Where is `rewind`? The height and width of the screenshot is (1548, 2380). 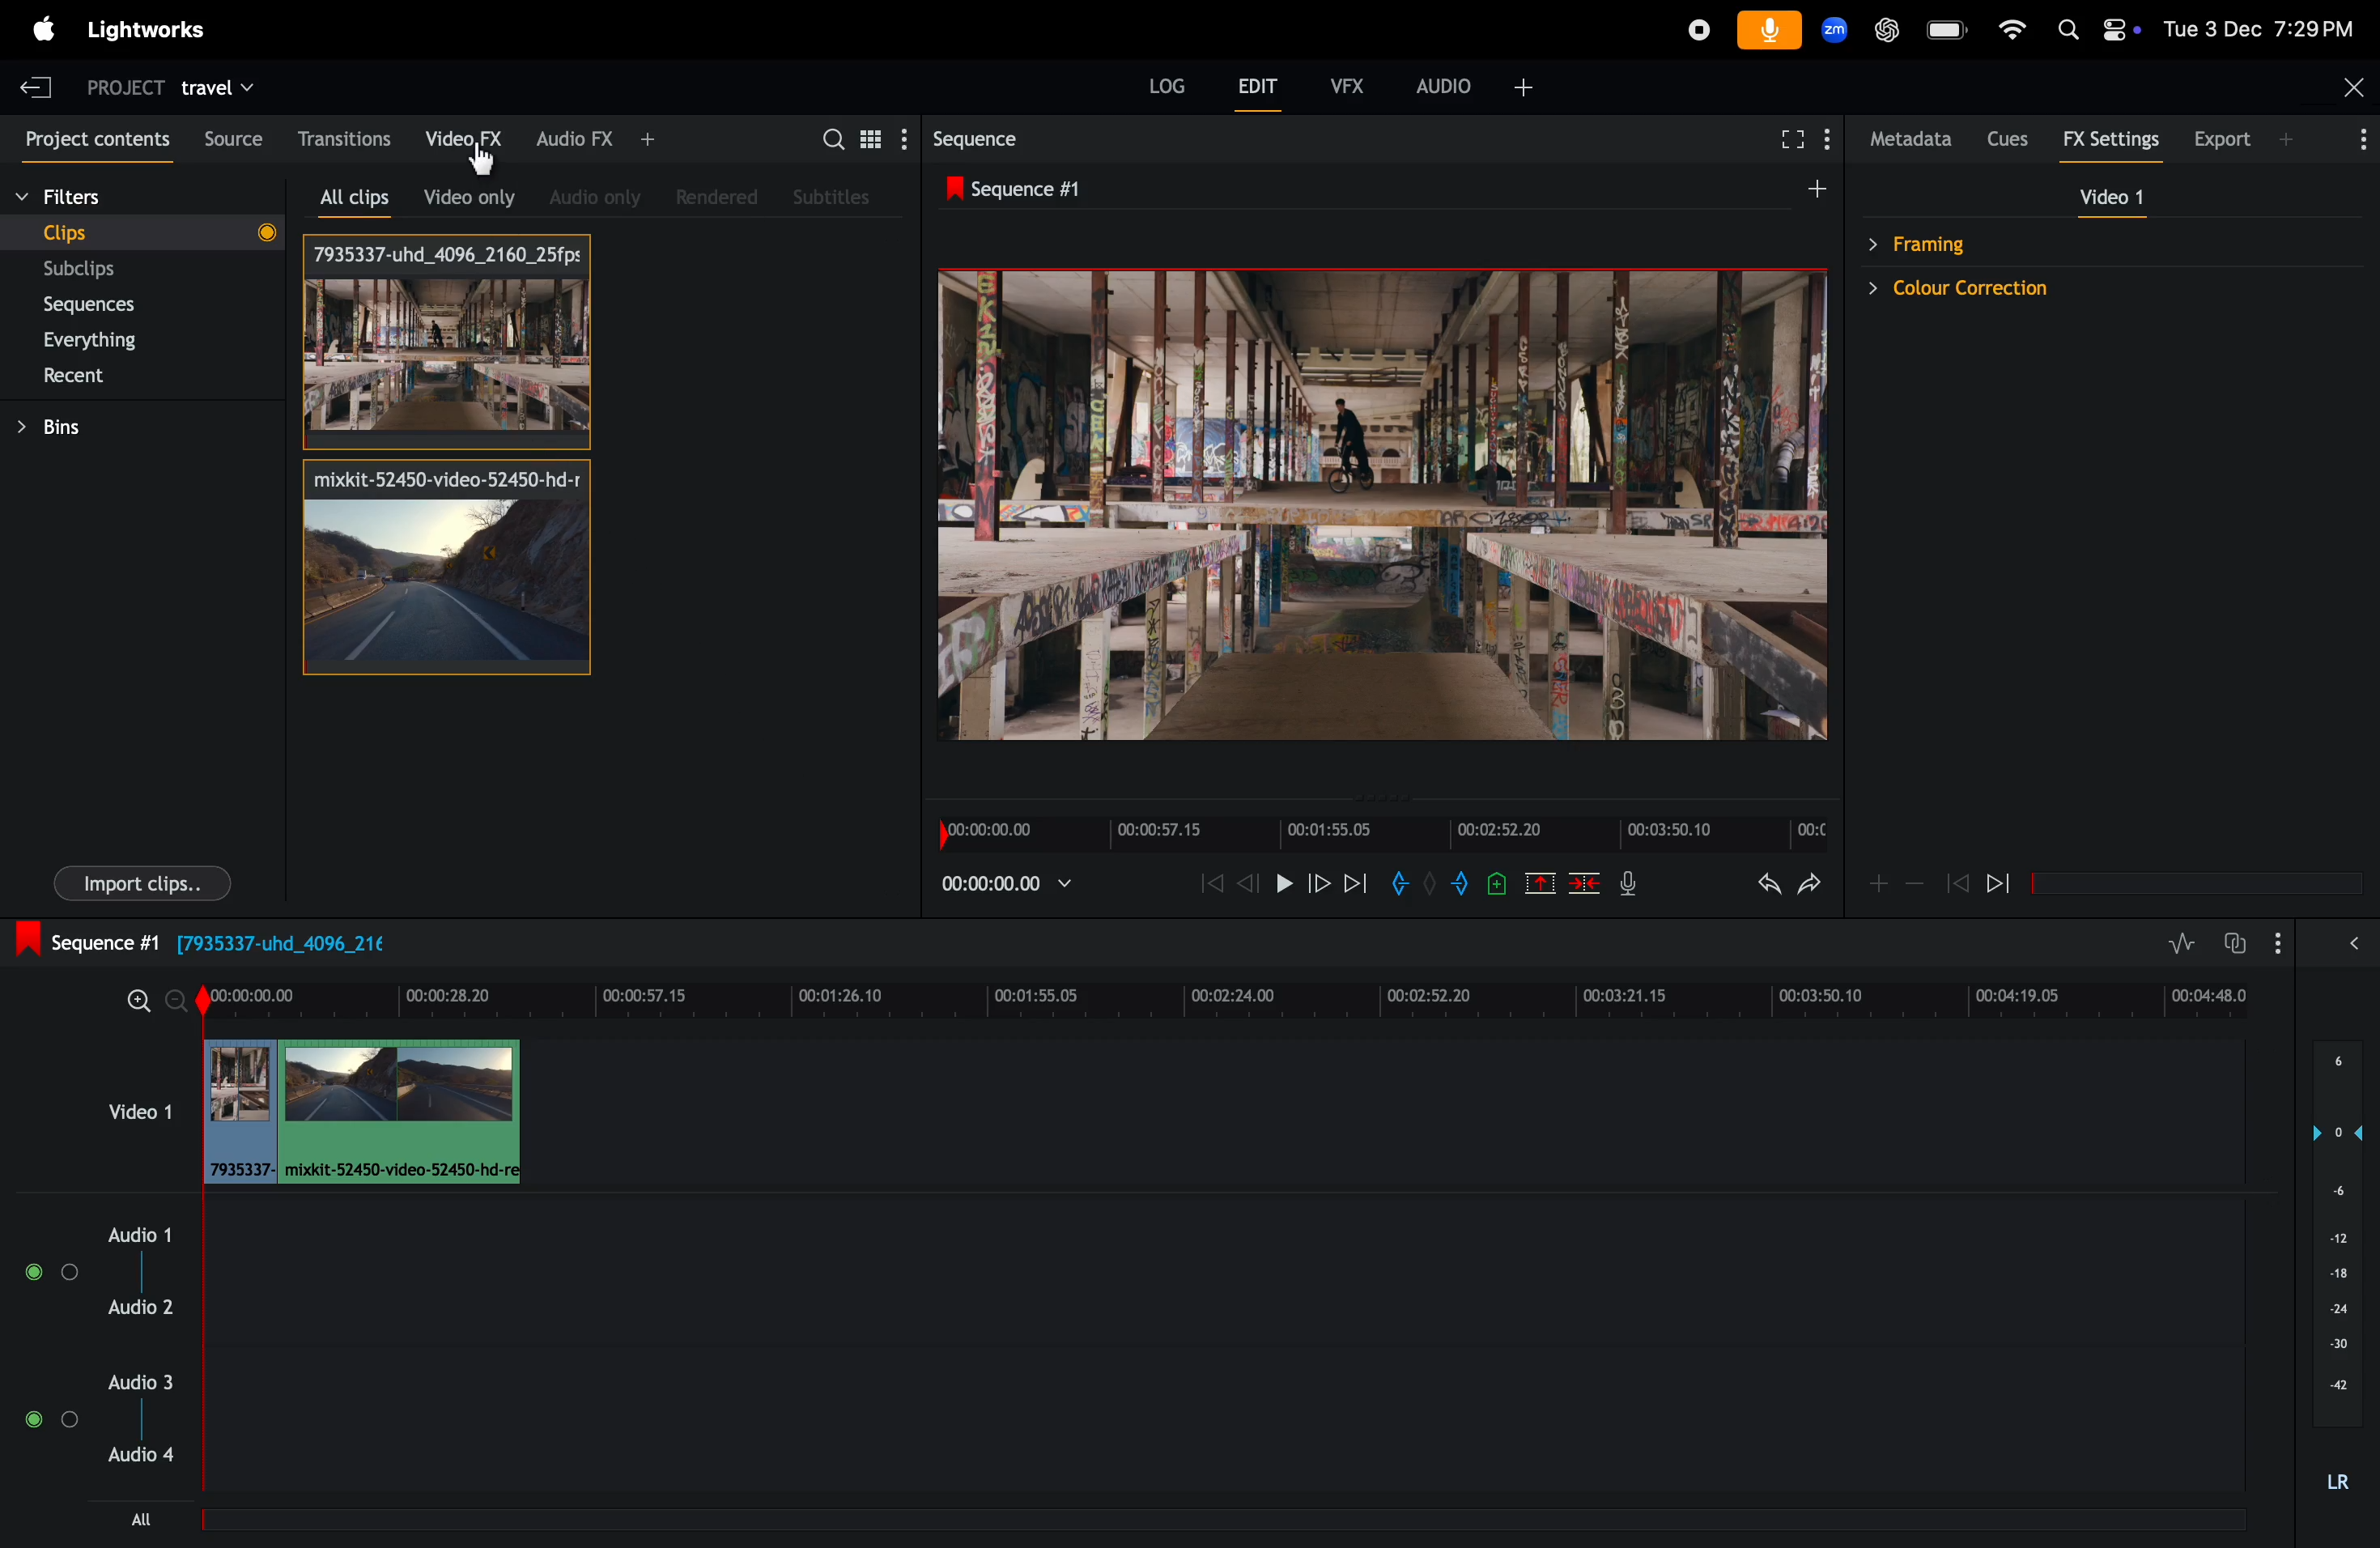 rewind is located at coordinates (1246, 882).